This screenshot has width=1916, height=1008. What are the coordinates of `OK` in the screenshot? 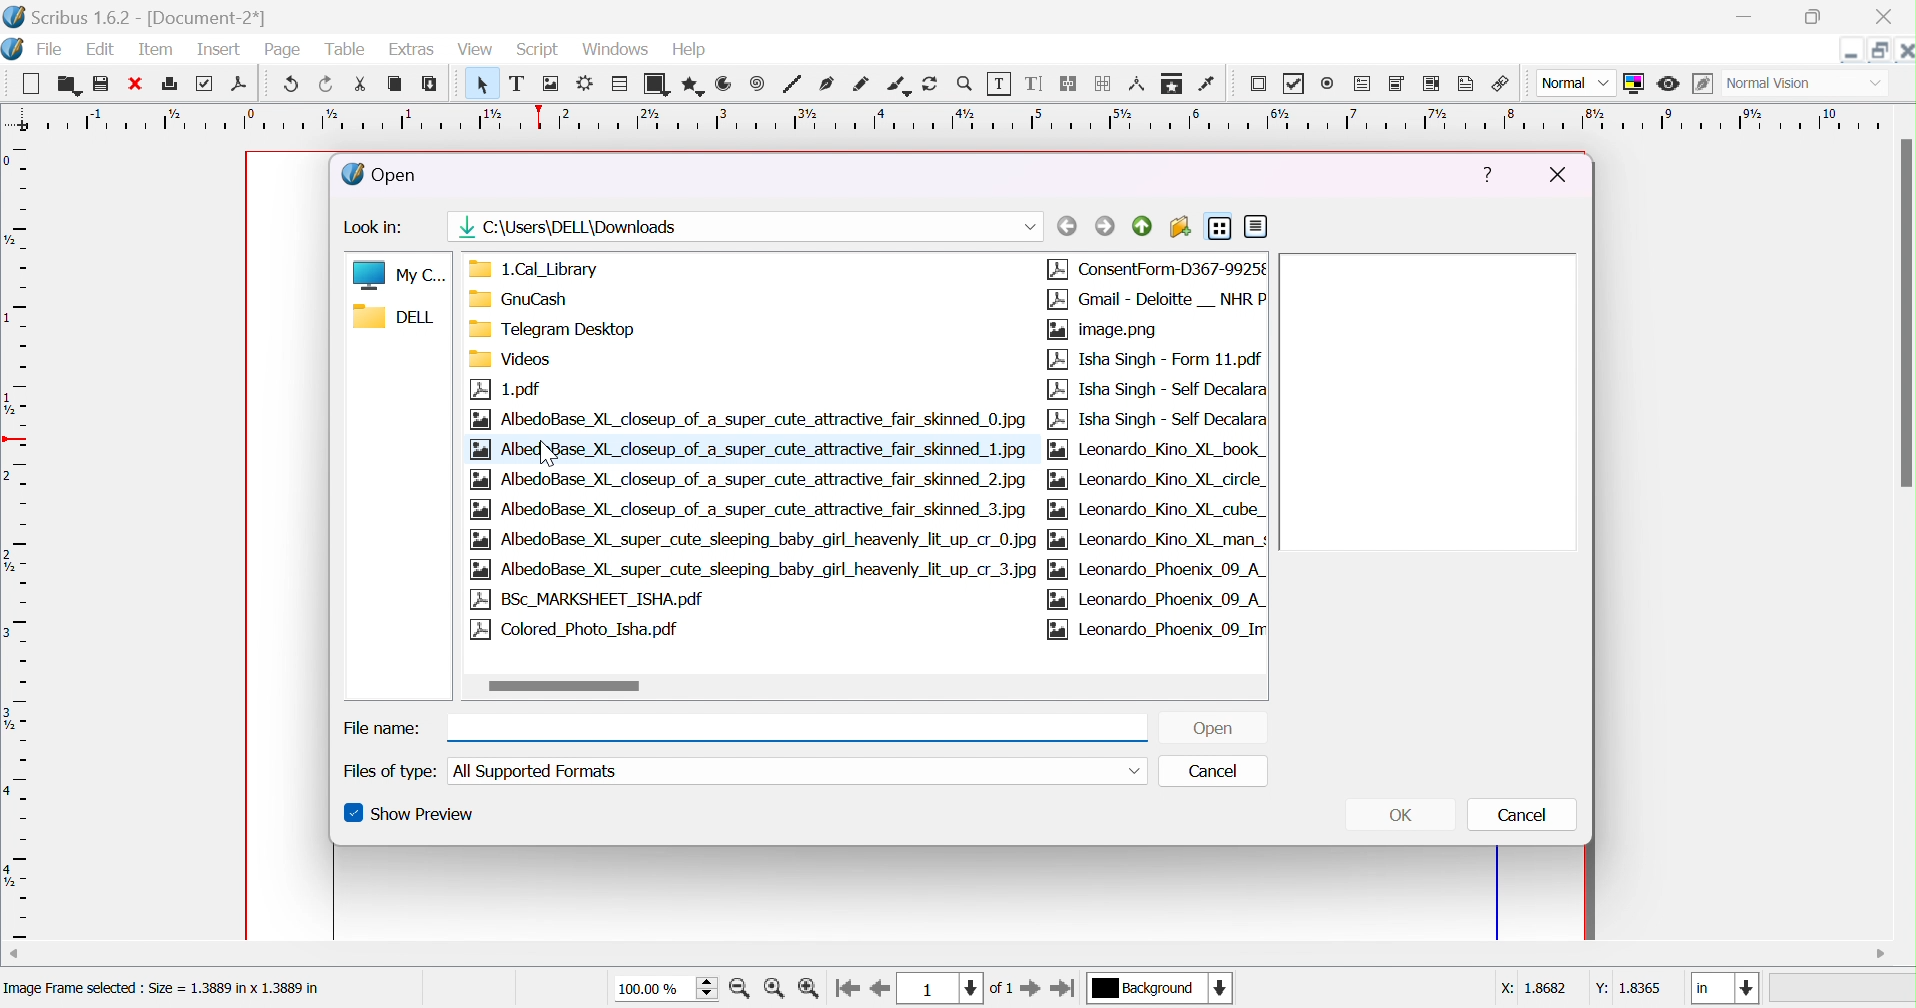 It's located at (1406, 814).